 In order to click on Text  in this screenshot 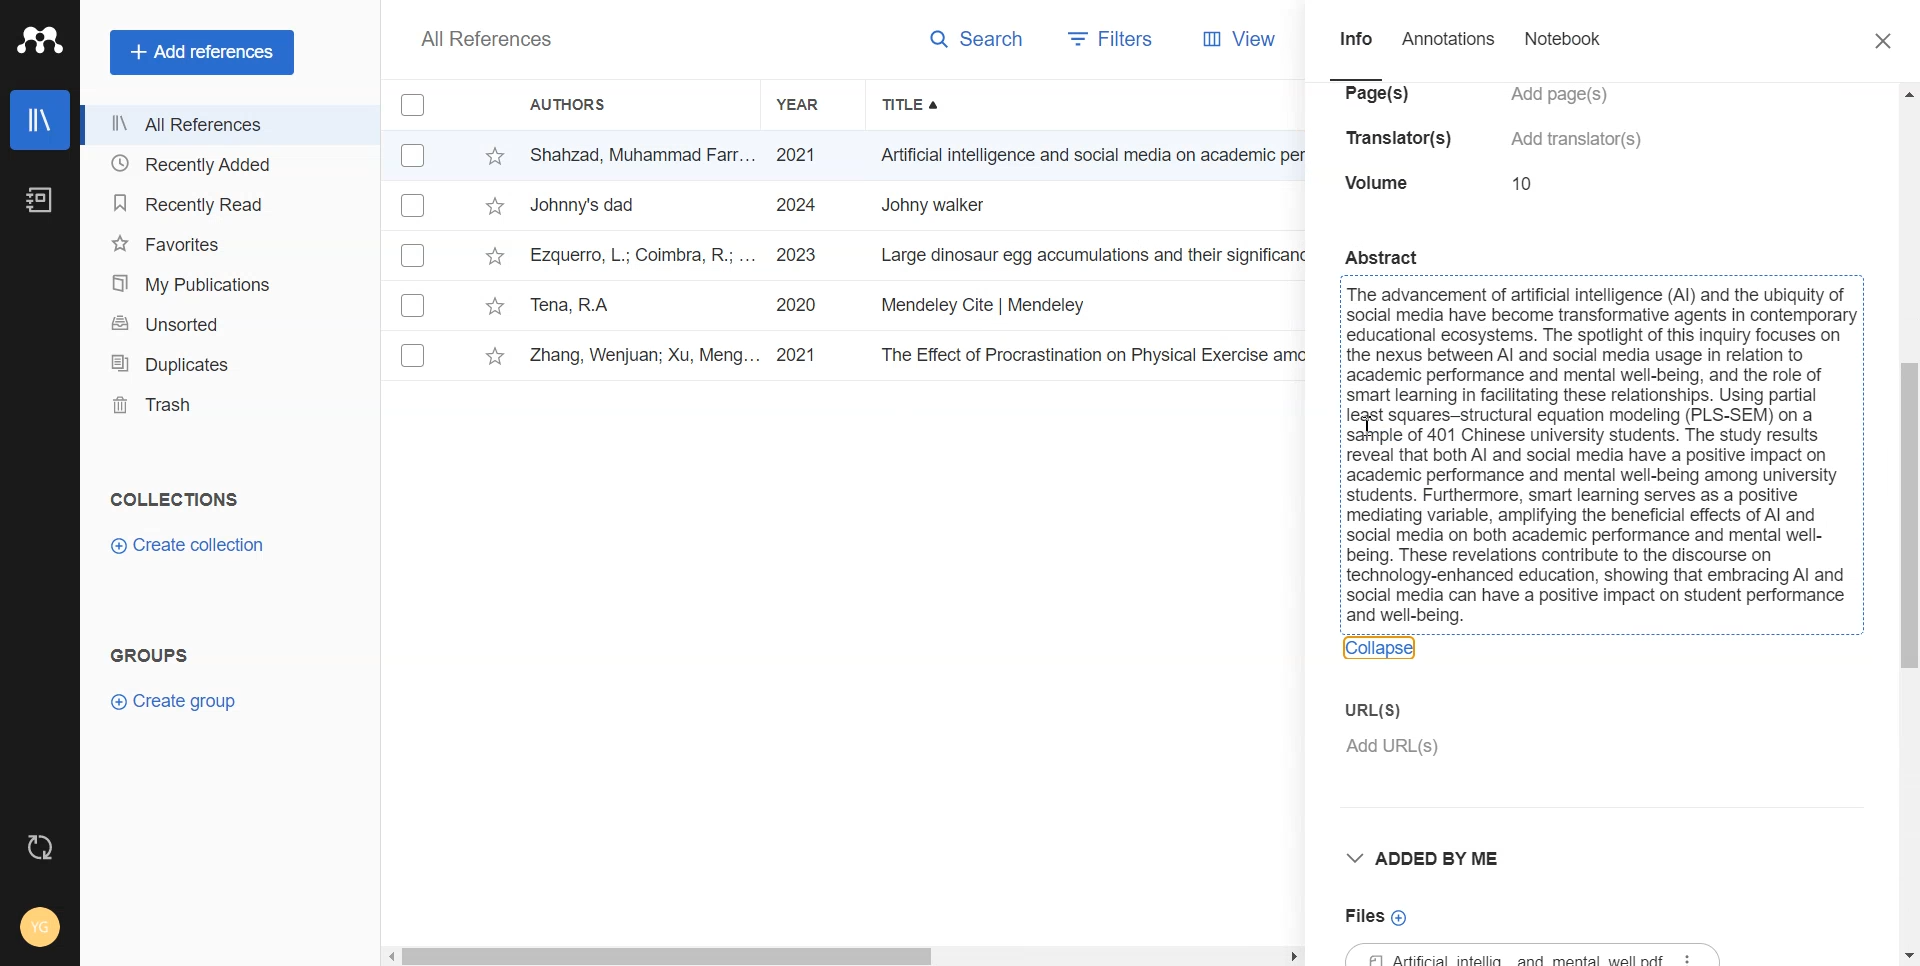, I will do `click(153, 655)`.